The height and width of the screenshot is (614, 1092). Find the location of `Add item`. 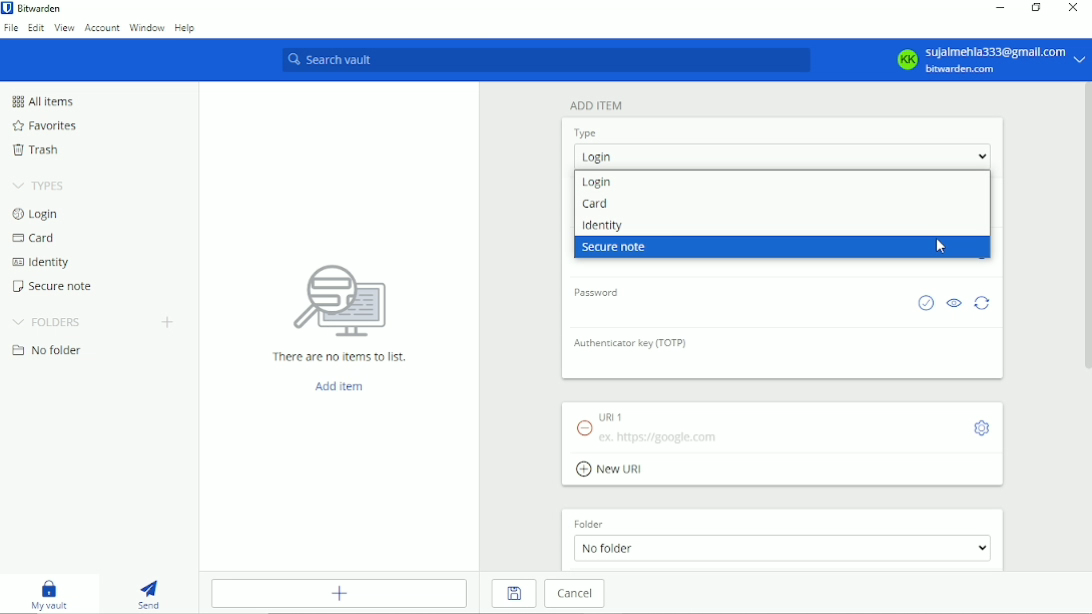

Add item is located at coordinates (595, 105).